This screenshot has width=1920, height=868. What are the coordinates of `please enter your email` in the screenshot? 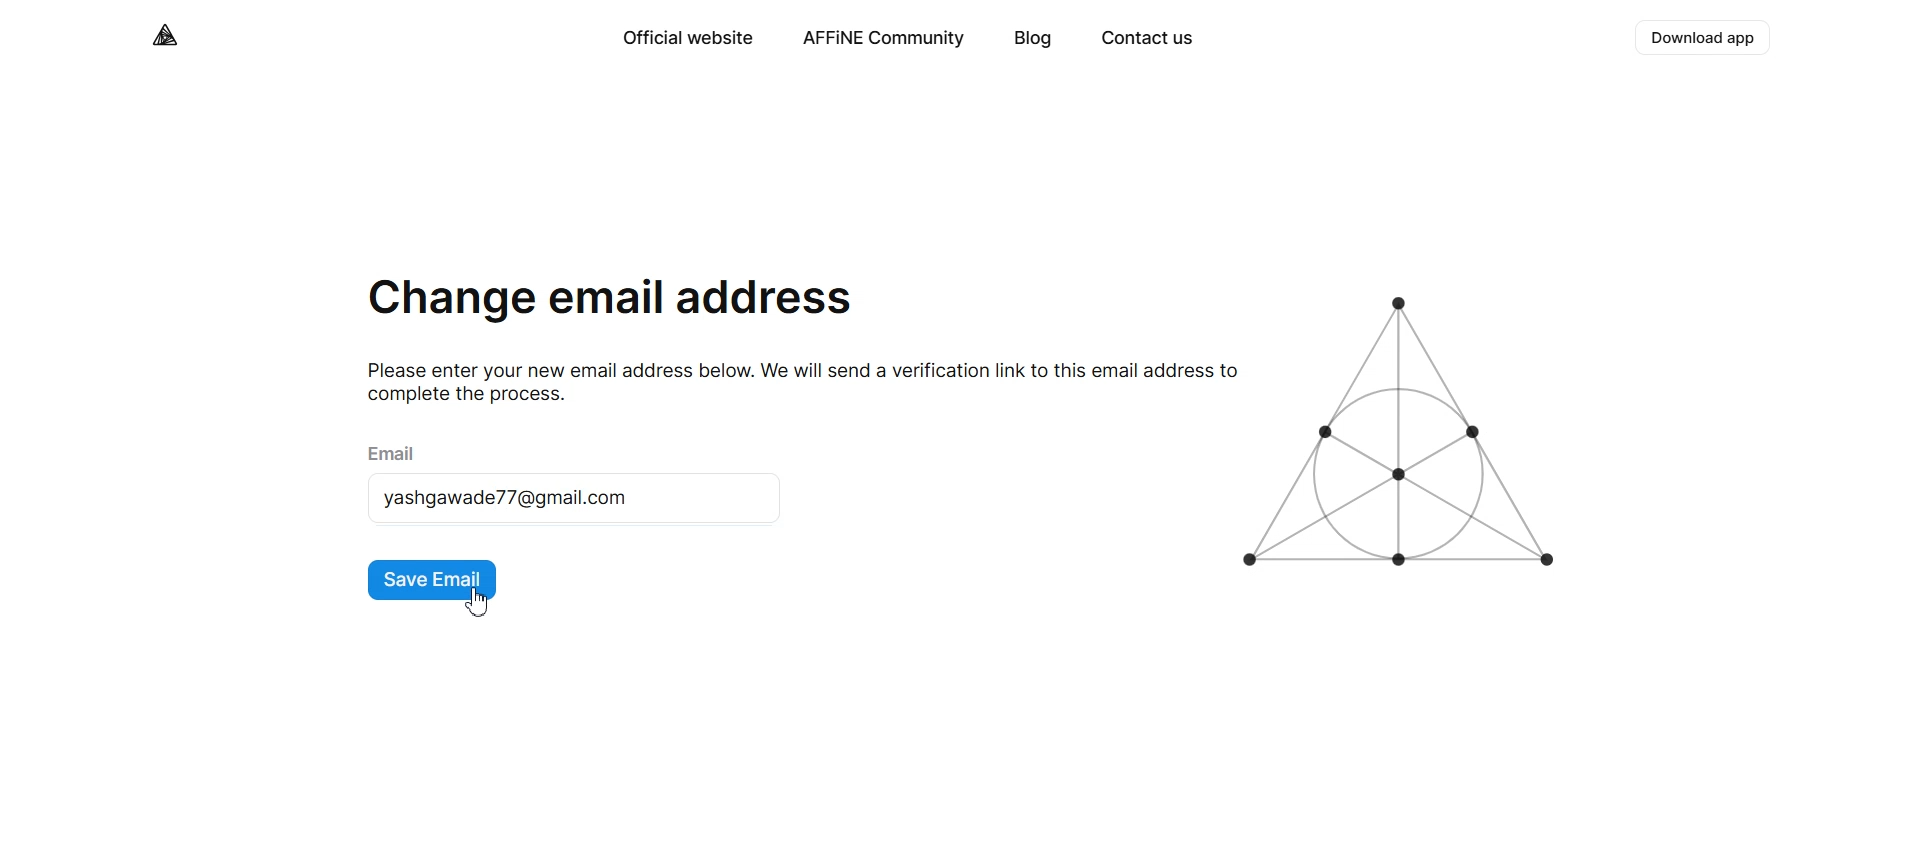 It's located at (793, 381).